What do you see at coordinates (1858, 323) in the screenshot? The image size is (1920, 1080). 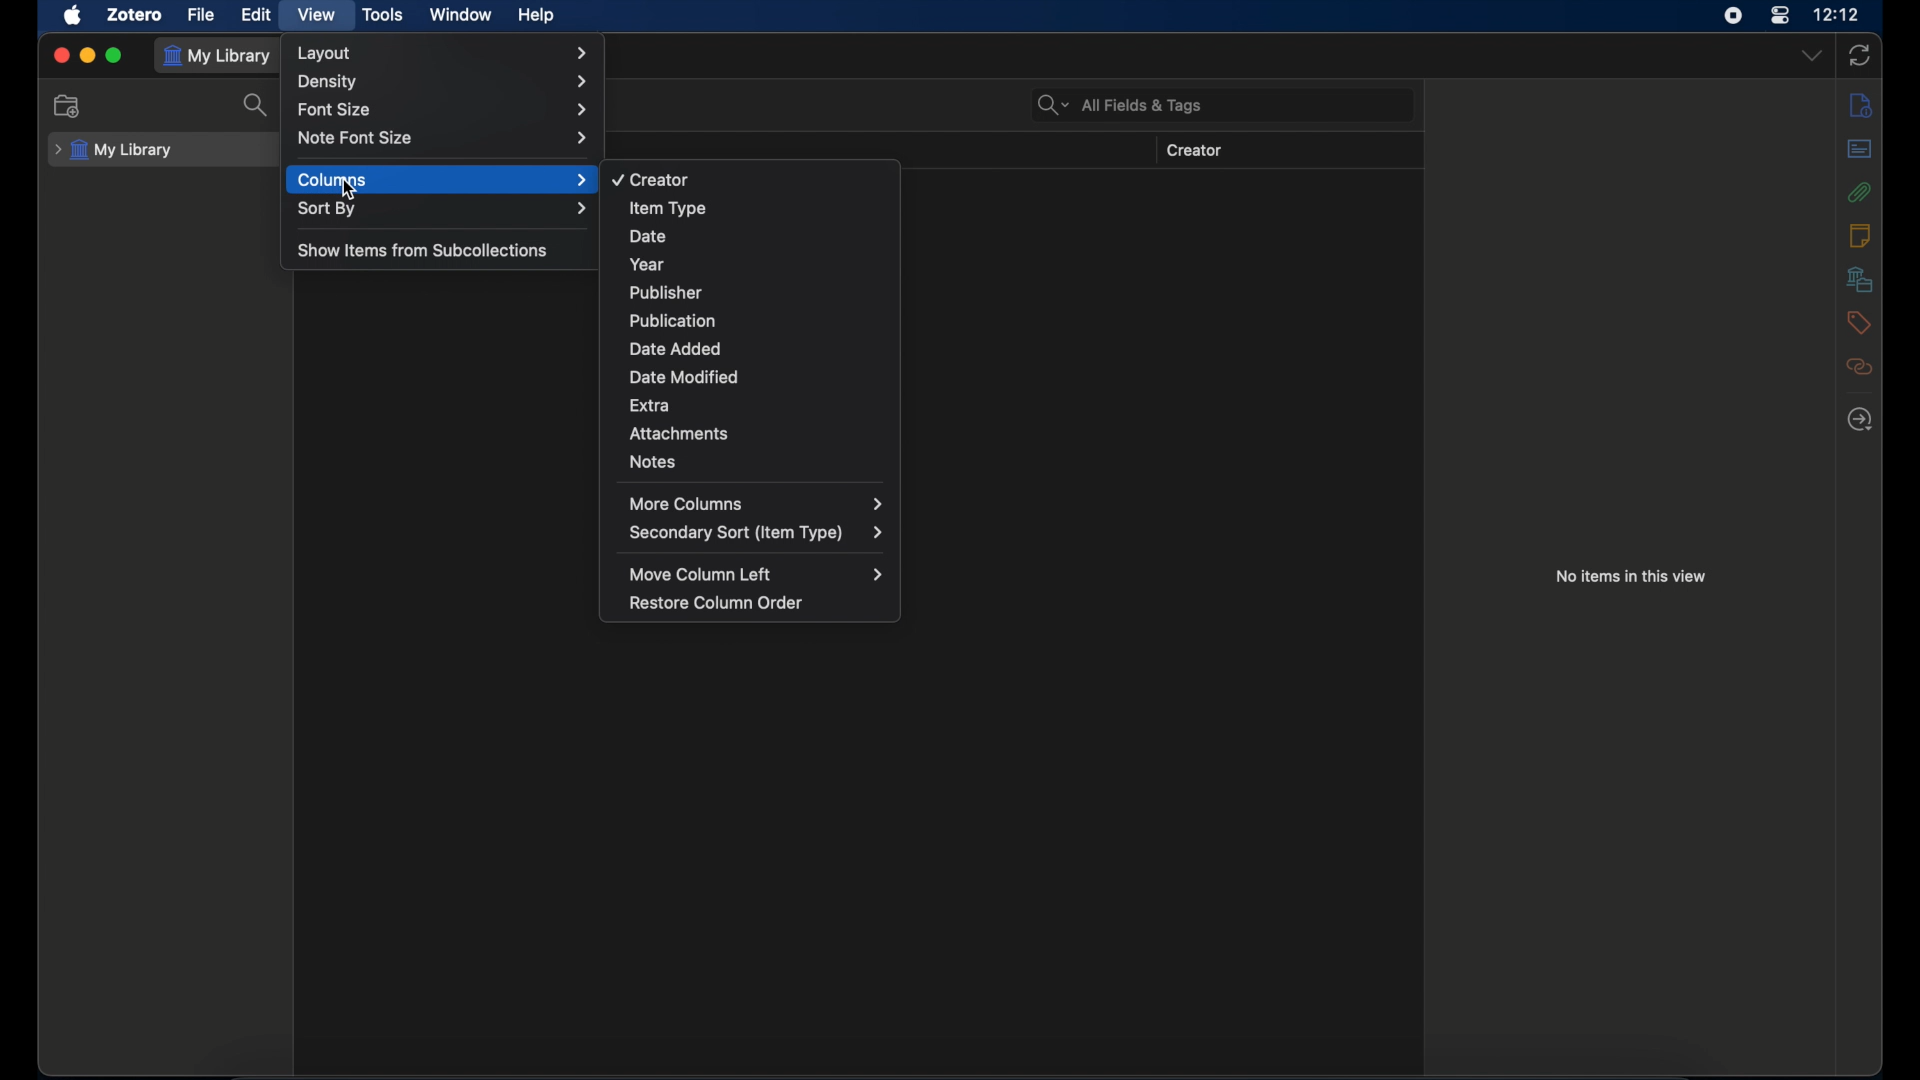 I see `tags` at bounding box center [1858, 323].